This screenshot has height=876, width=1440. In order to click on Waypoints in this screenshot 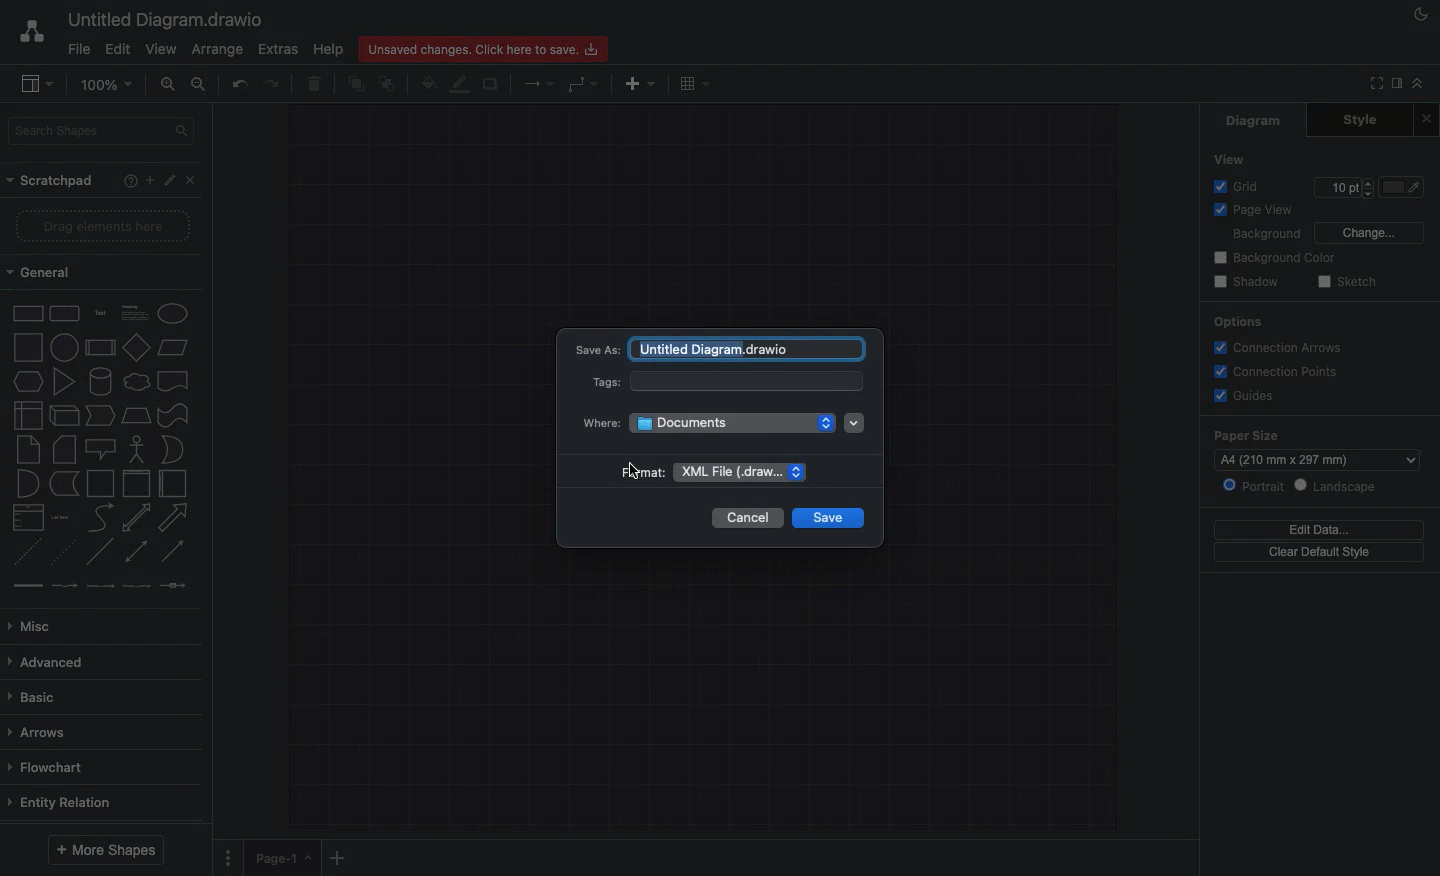, I will do `click(583, 85)`.